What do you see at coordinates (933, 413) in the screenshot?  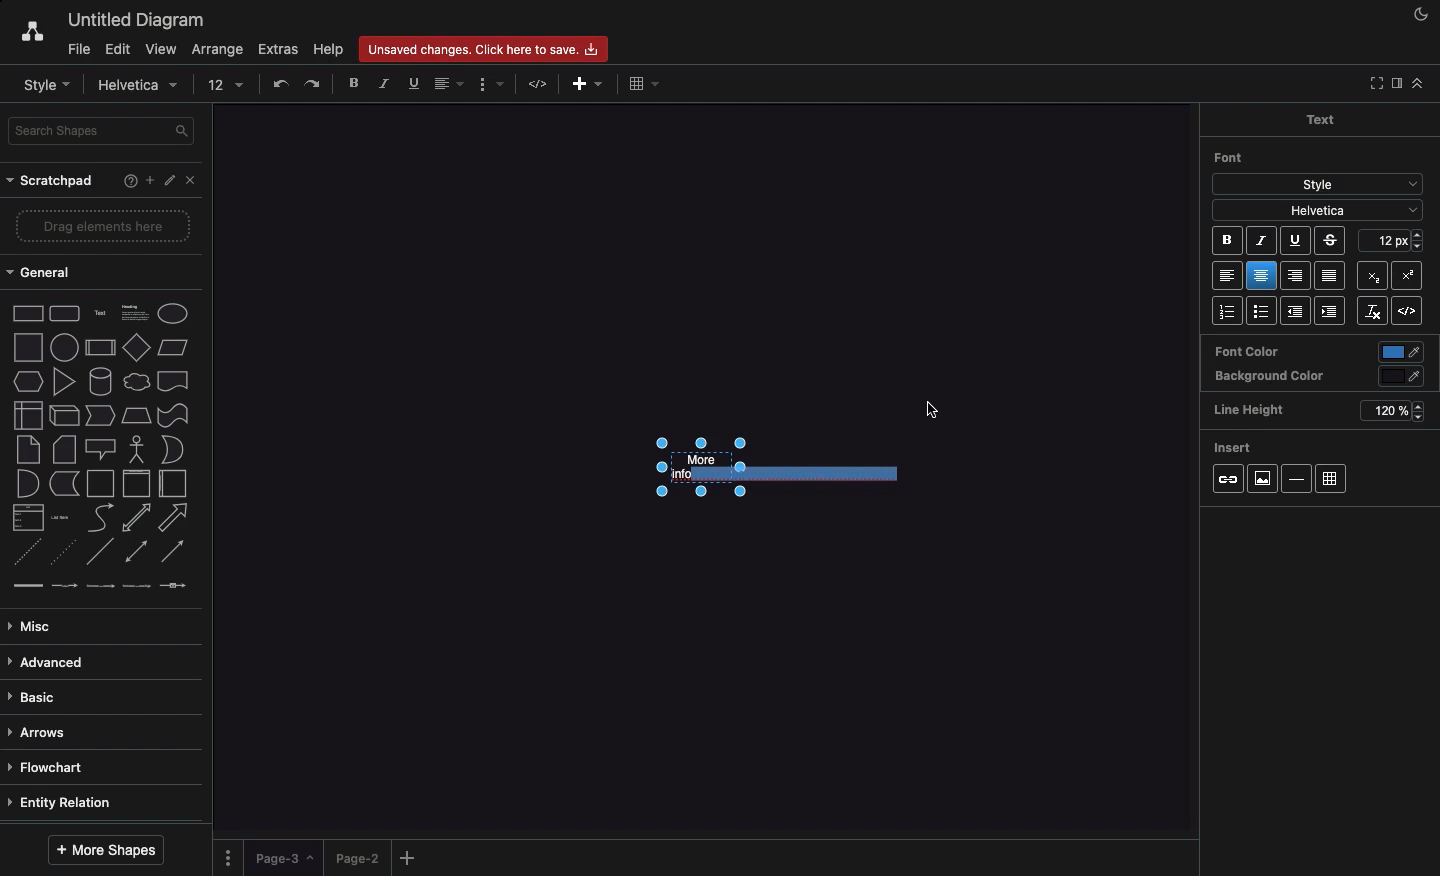 I see `Cursor` at bounding box center [933, 413].